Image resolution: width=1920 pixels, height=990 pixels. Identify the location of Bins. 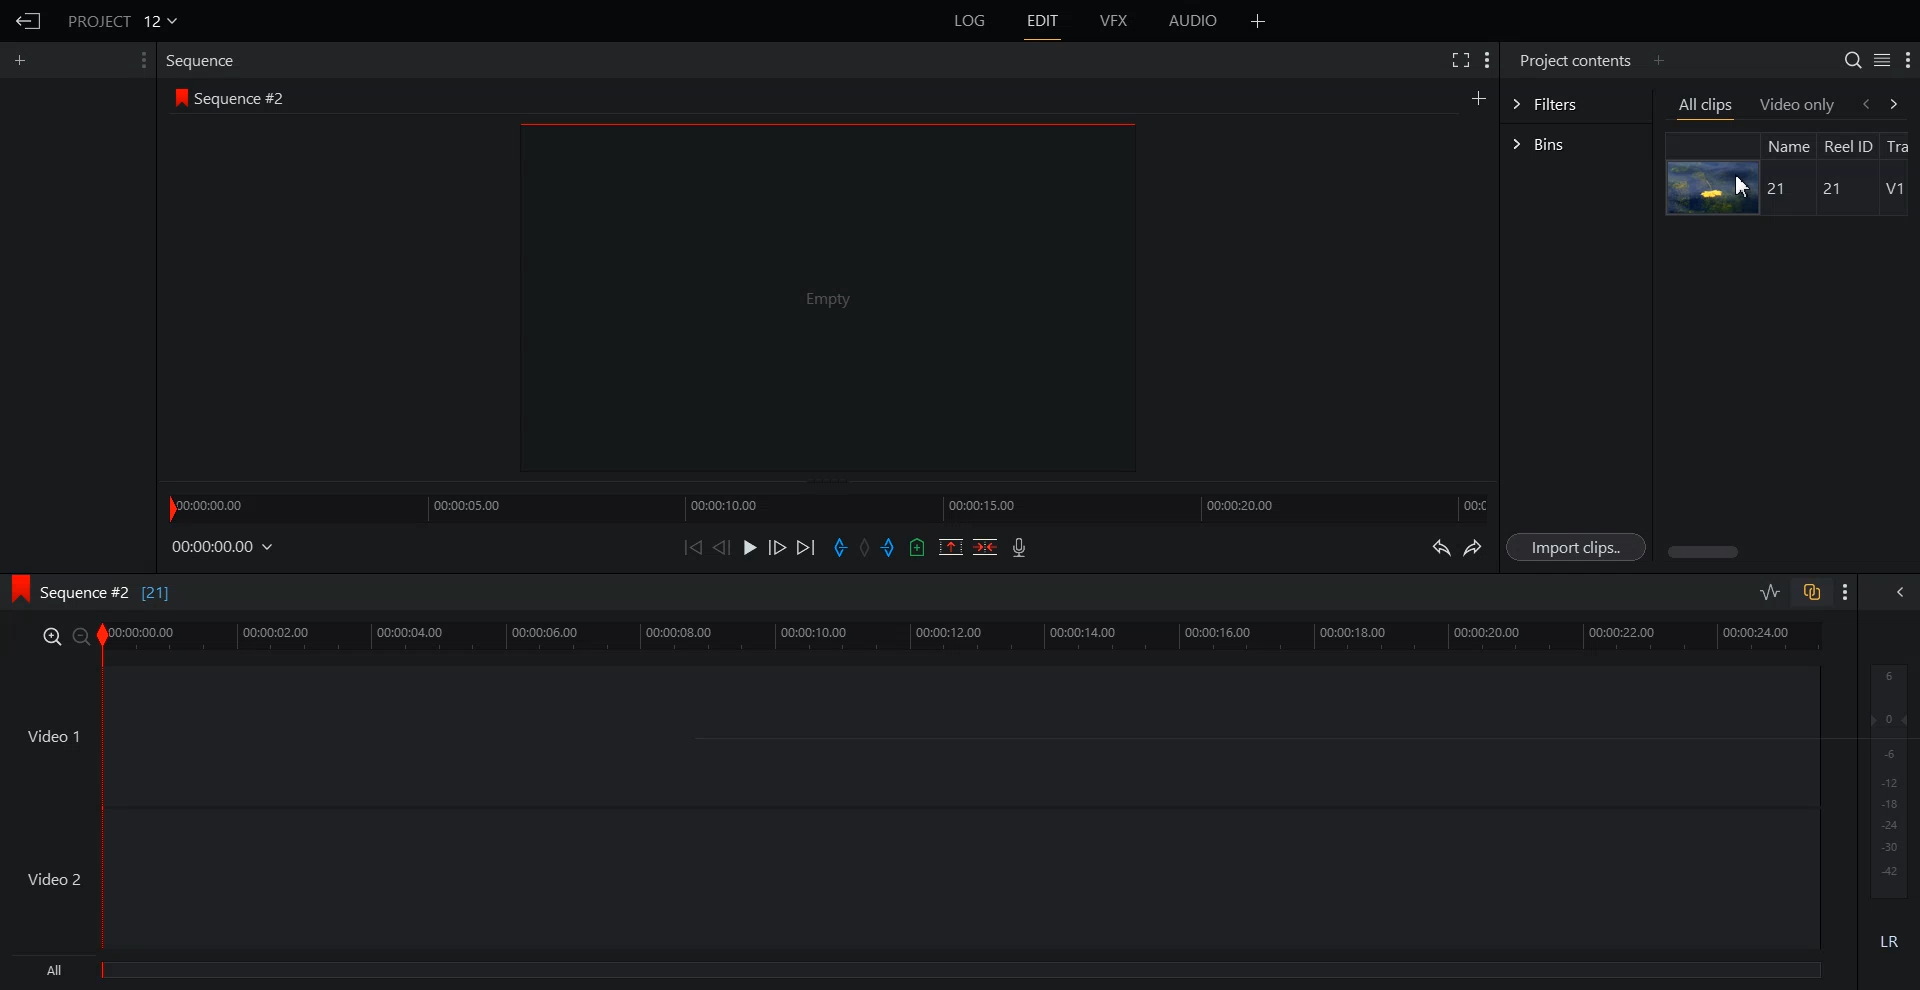
(1576, 144).